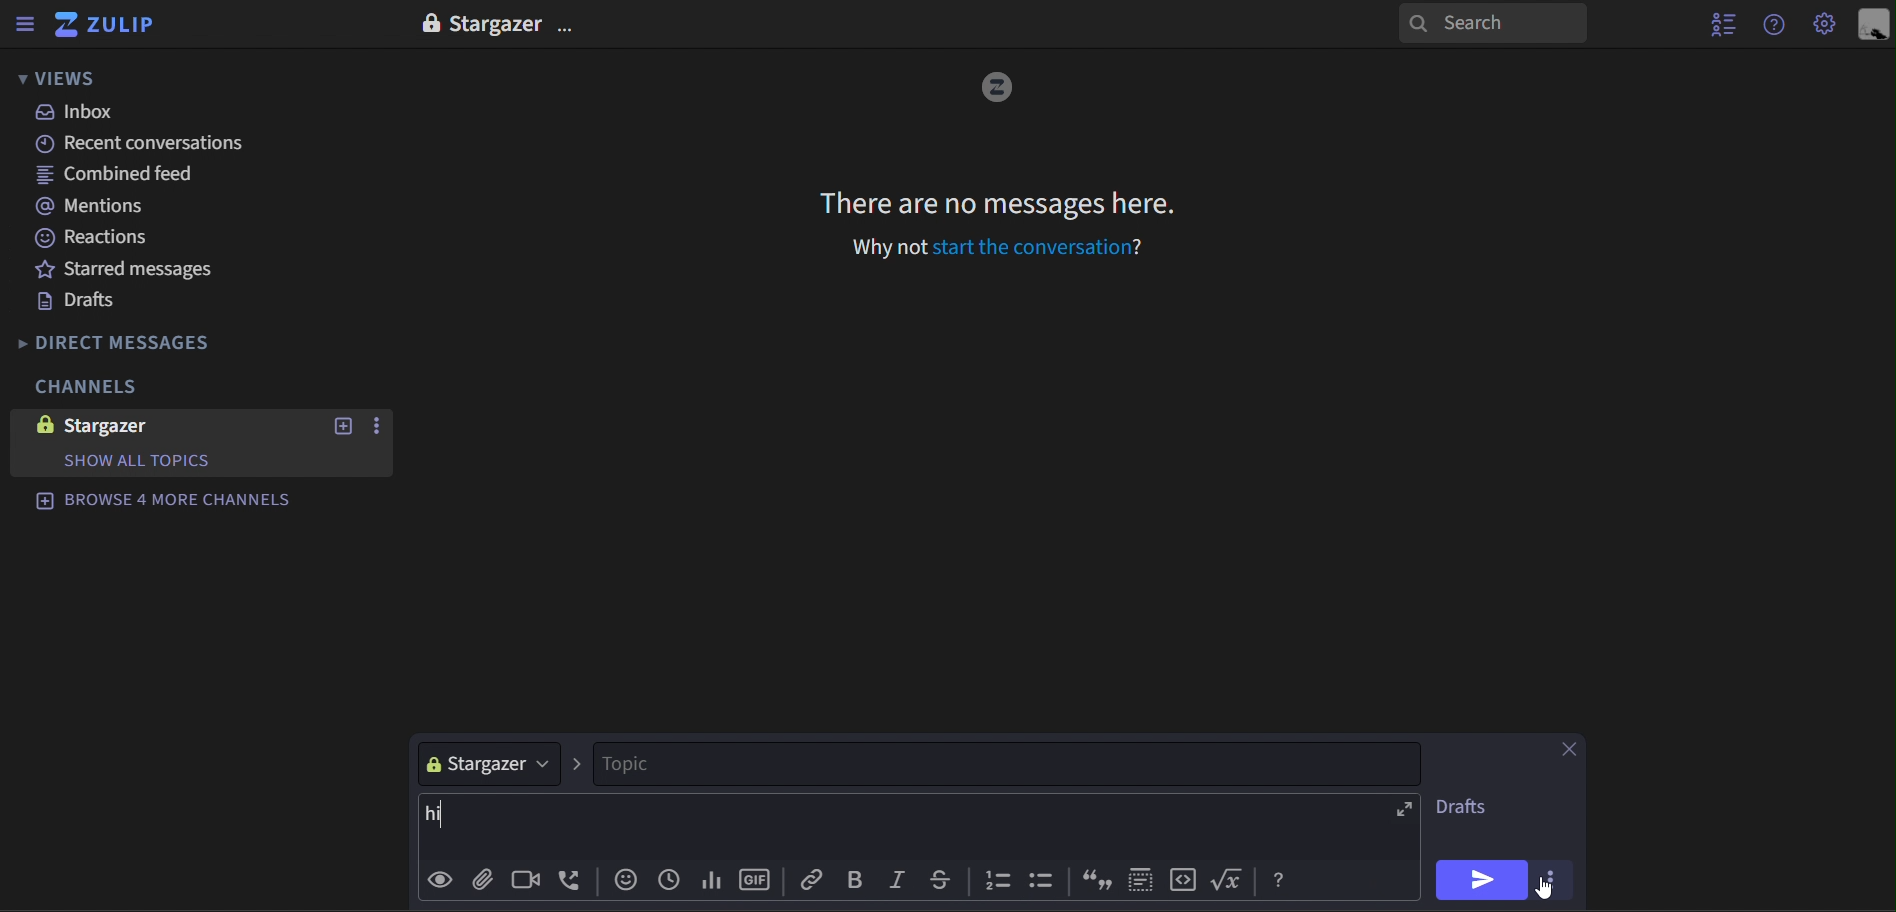 Image resolution: width=1896 pixels, height=912 pixels. I want to click on reactions, so click(134, 240).